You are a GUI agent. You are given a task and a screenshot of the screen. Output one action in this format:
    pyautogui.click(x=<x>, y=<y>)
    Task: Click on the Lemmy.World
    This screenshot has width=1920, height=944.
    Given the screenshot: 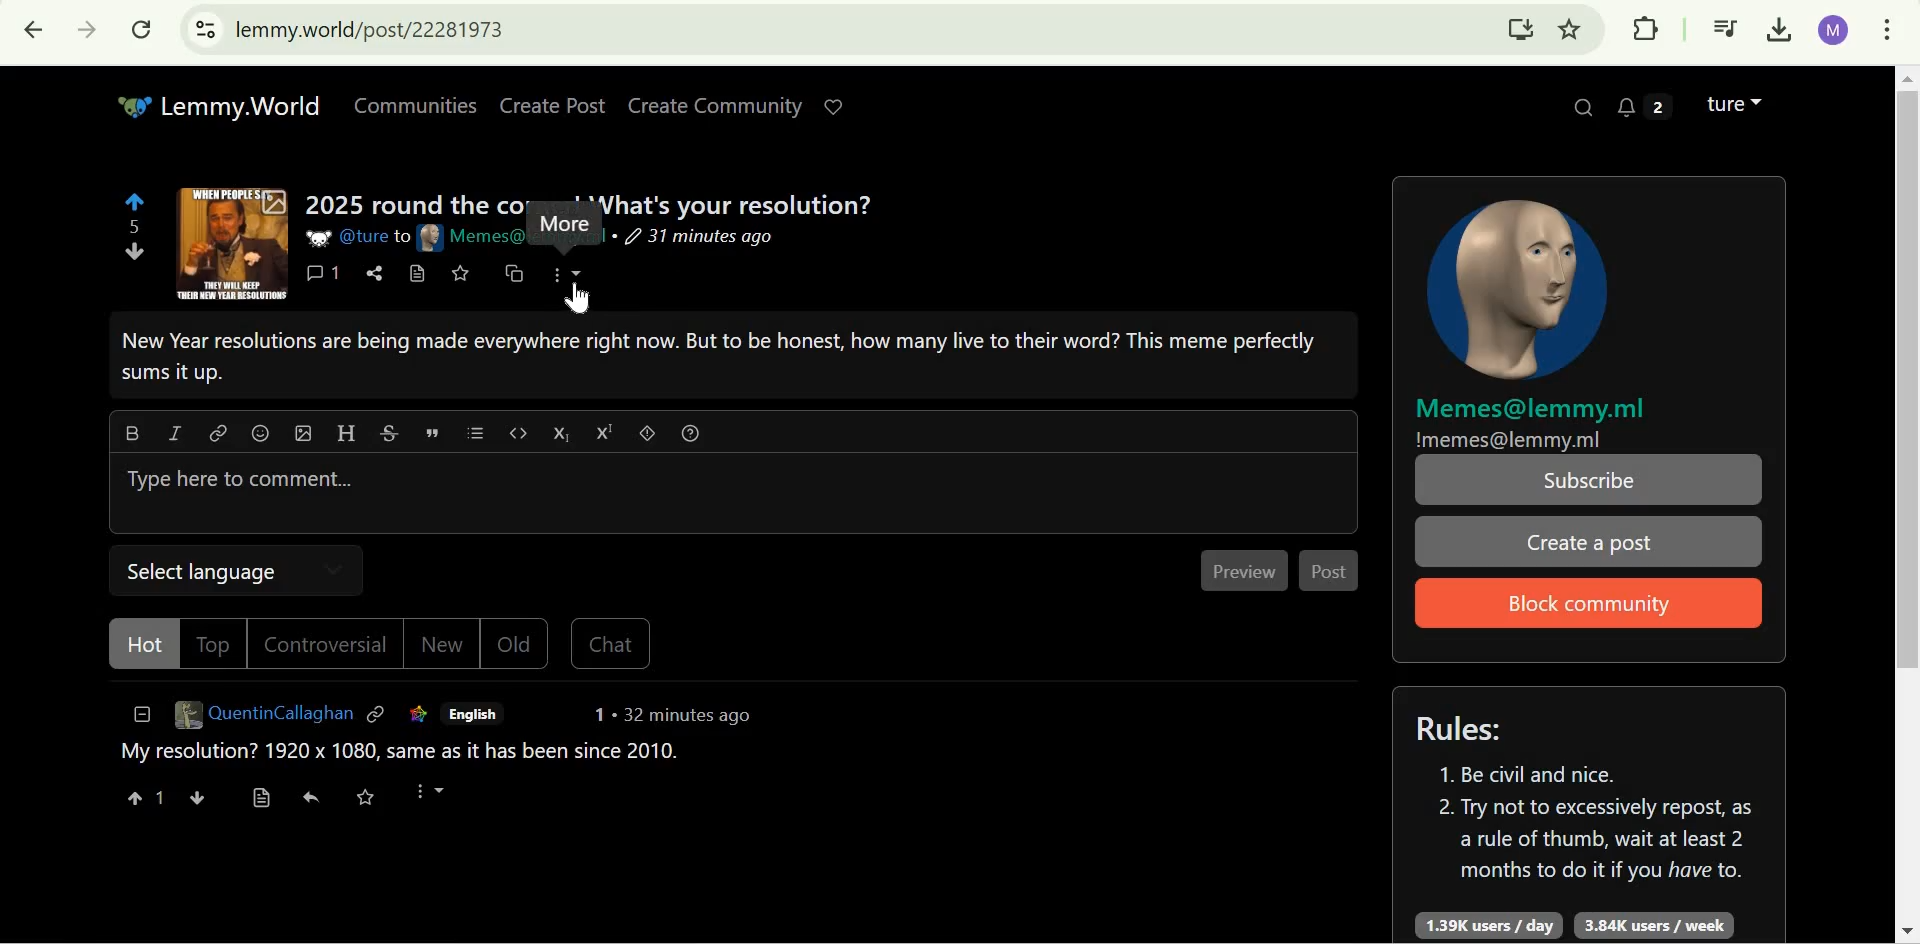 What is the action you would take?
    pyautogui.click(x=240, y=106)
    